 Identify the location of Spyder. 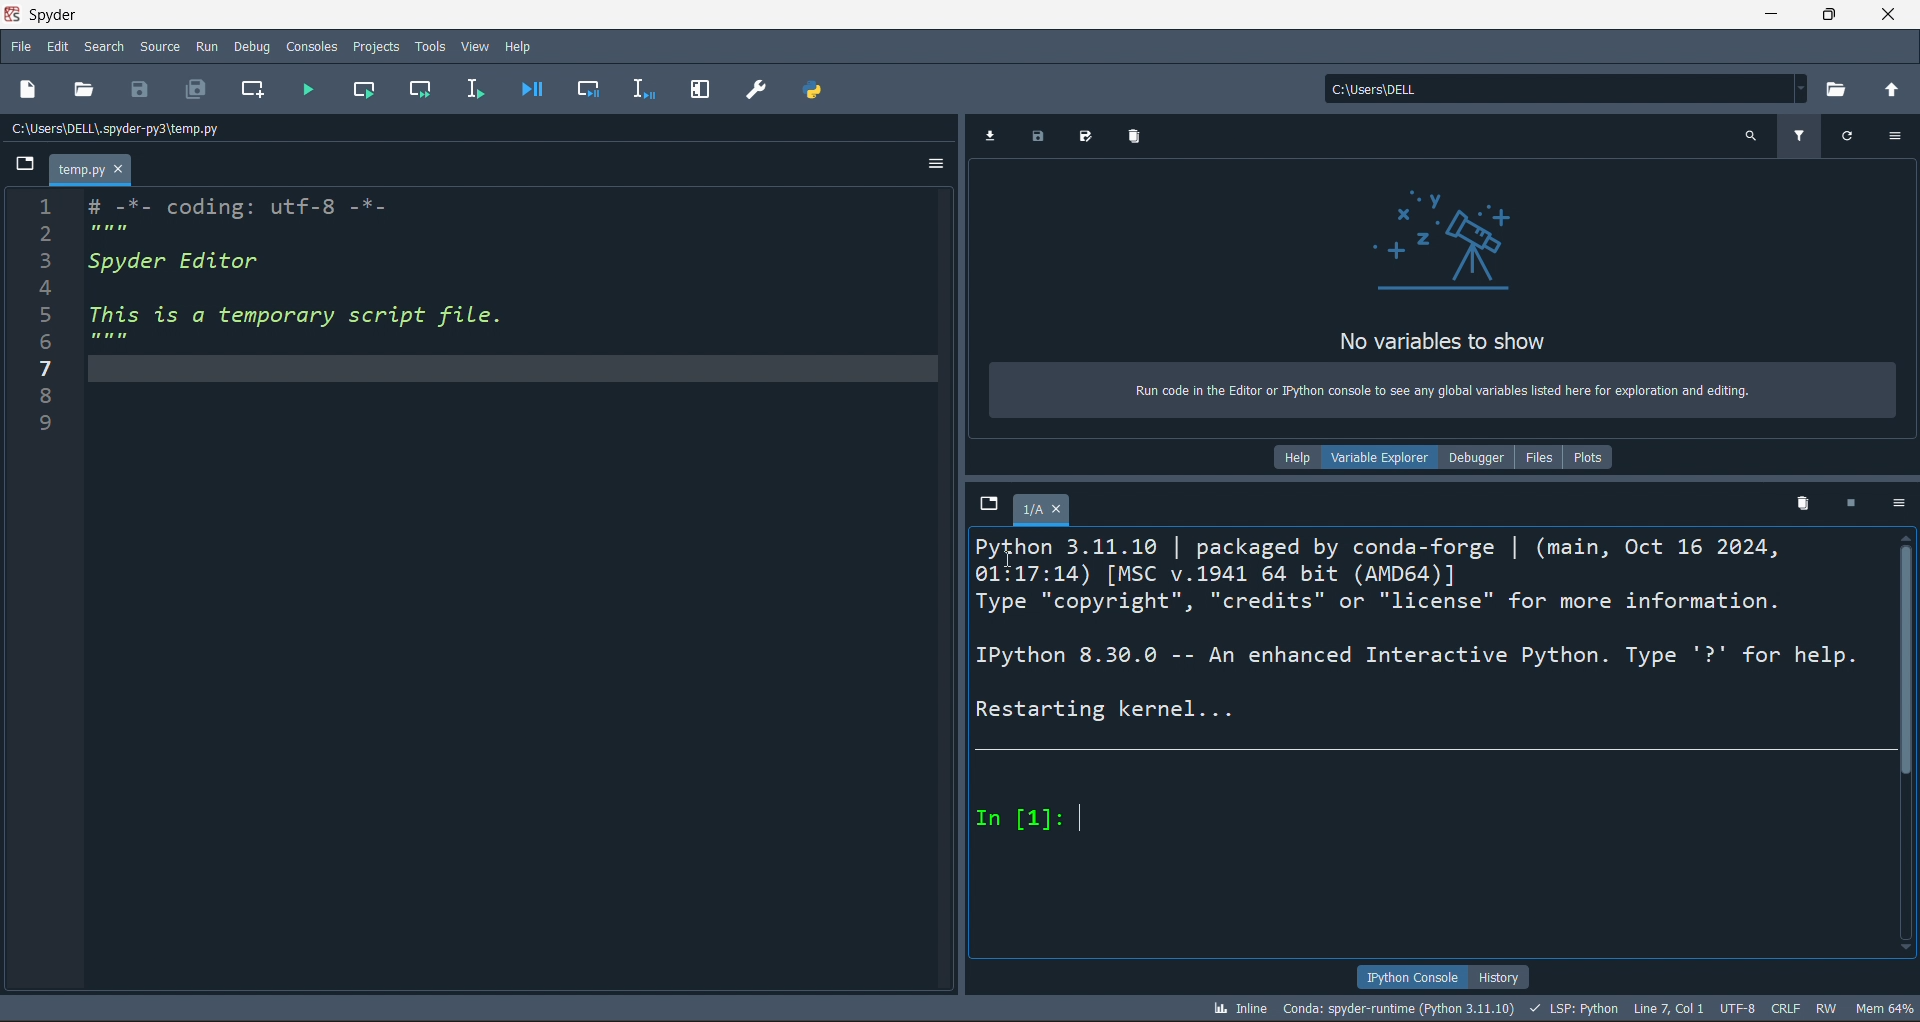
(53, 15).